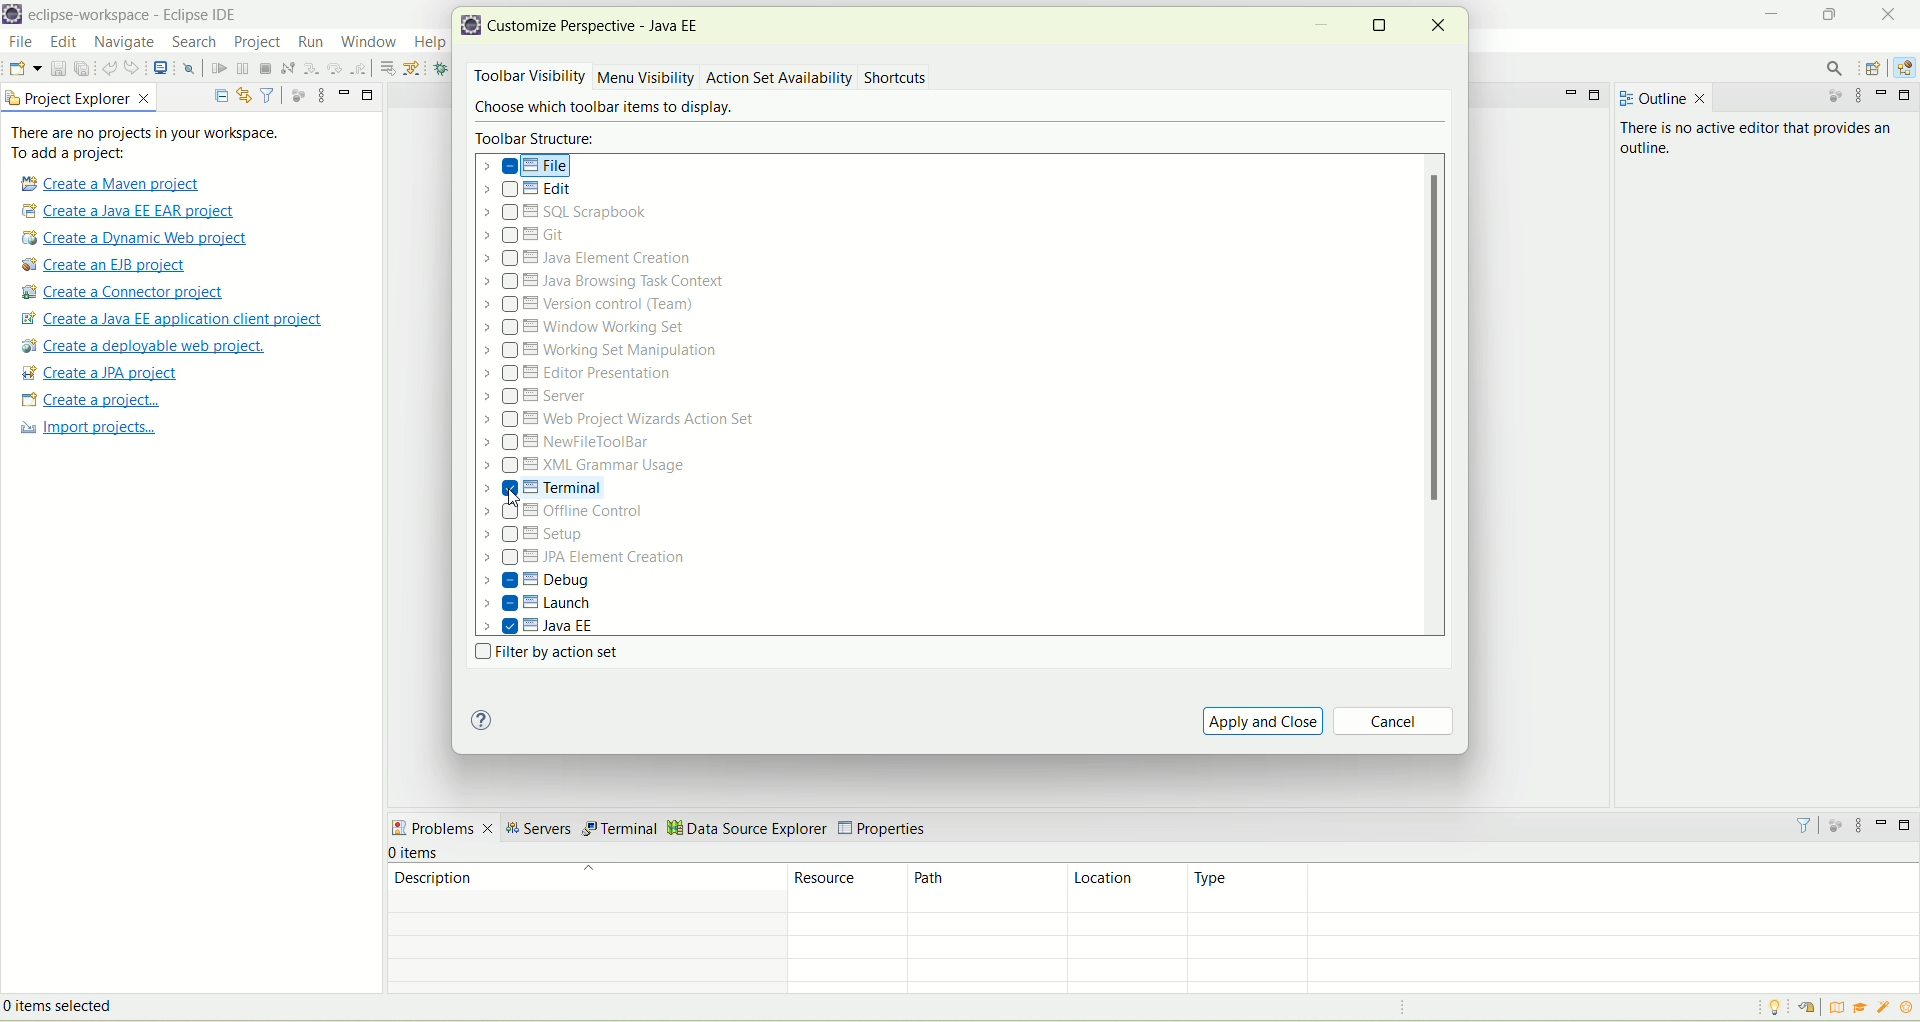  What do you see at coordinates (1396, 723) in the screenshot?
I see `cancel` at bounding box center [1396, 723].